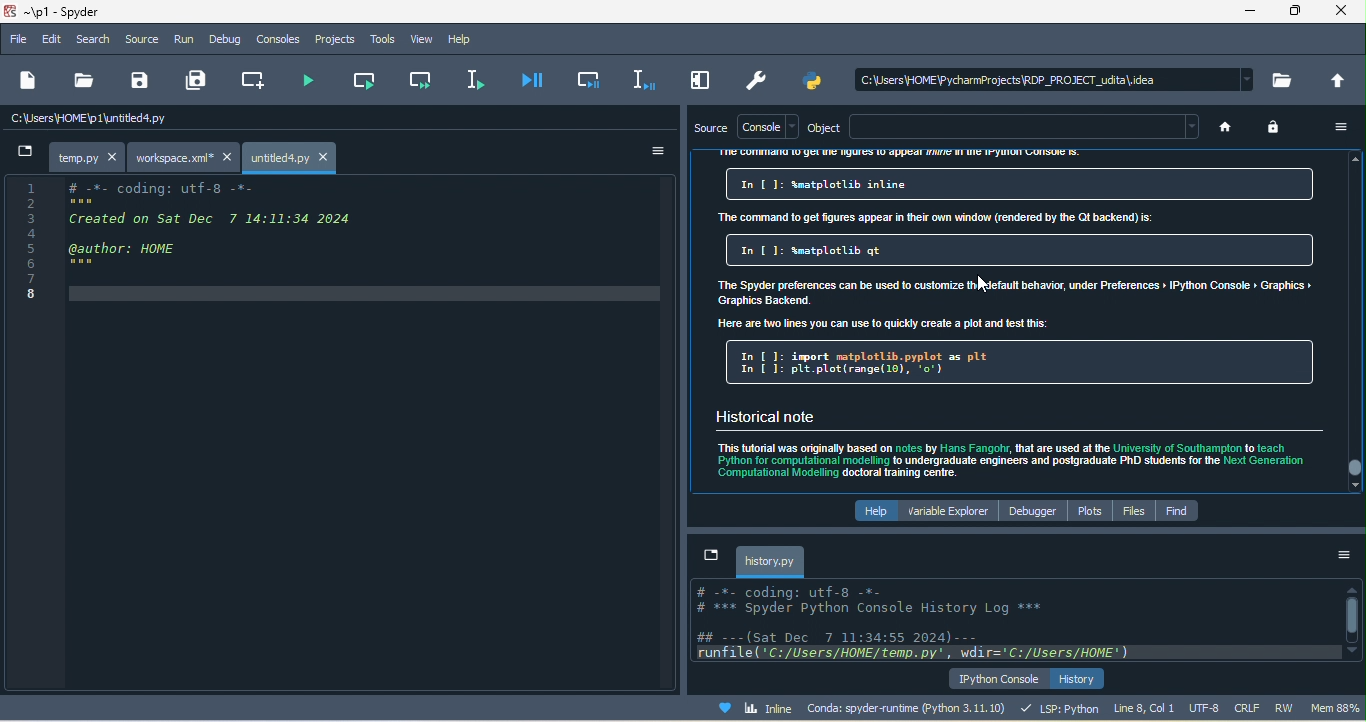 The height and width of the screenshot is (722, 1366). Describe the element at coordinates (247, 80) in the screenshot. I see `cerate new cell` at that location.